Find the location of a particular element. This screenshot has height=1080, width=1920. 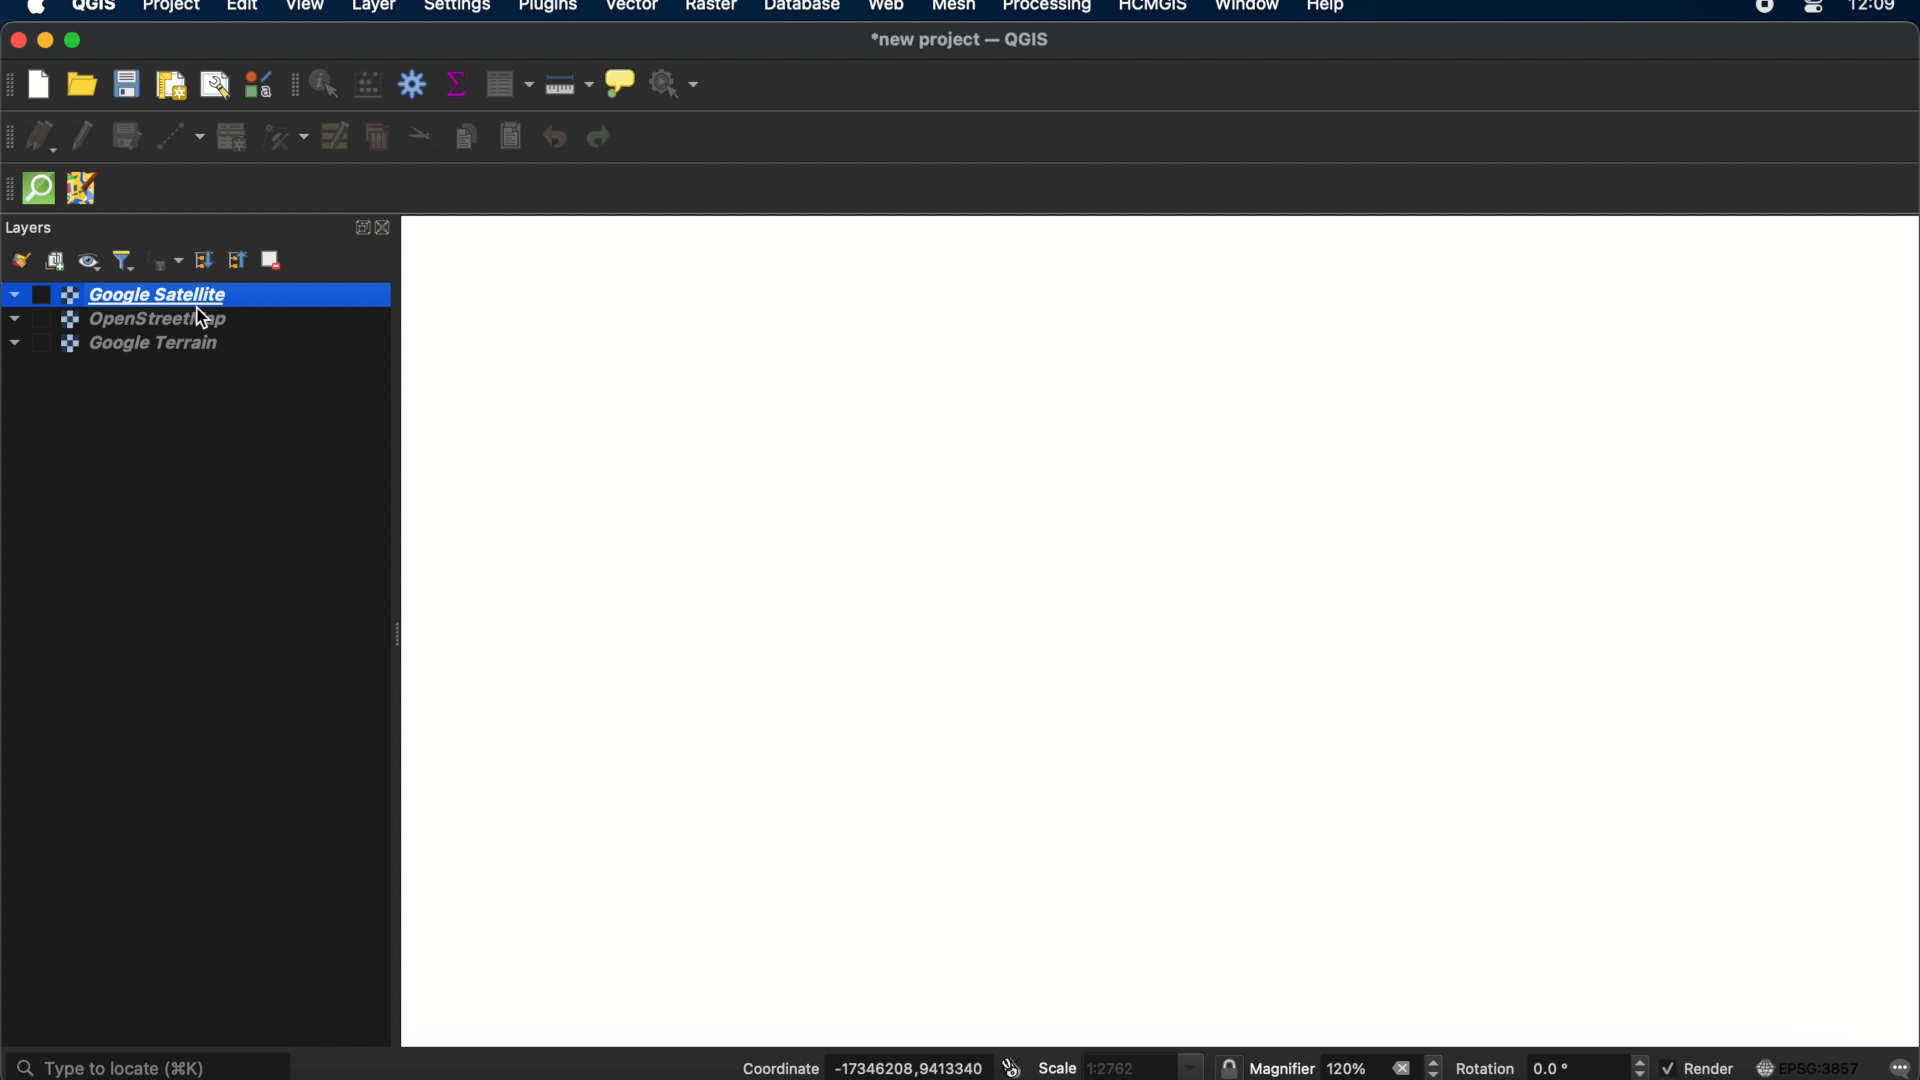

expand all is located at coordinates (203, 261).